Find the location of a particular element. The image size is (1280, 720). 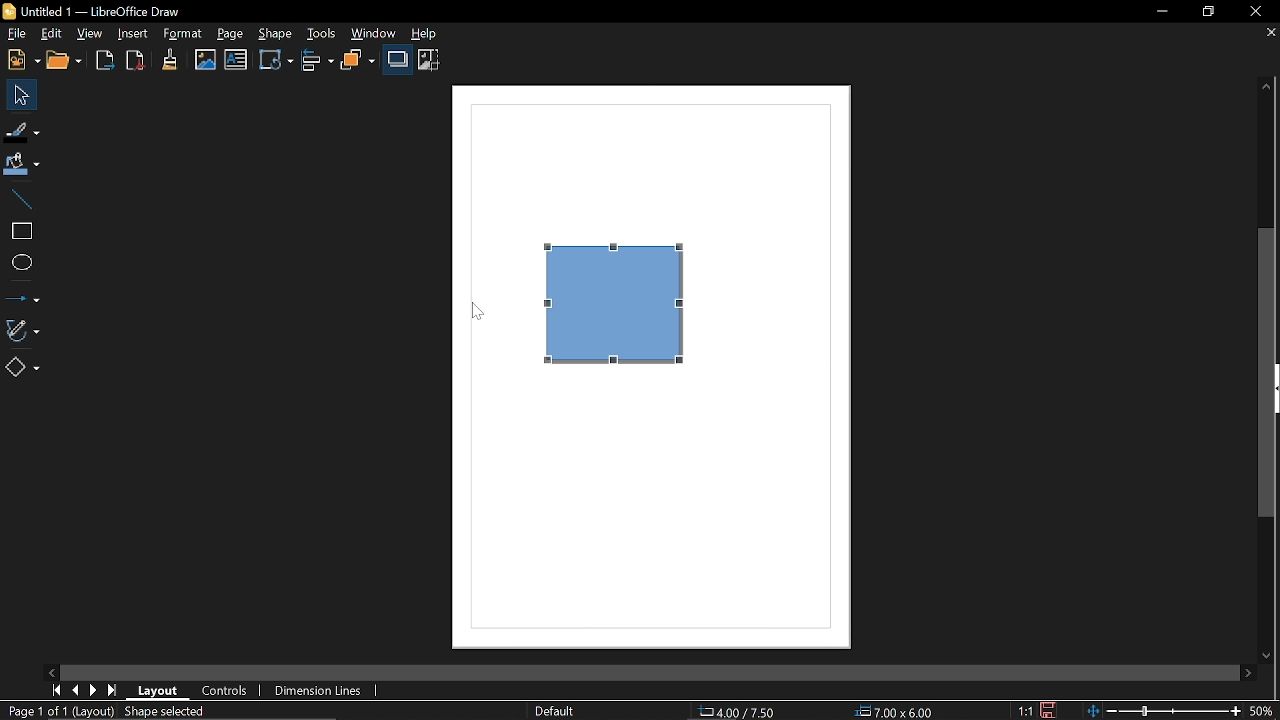

Arrange is located at coordinates (359, 60).